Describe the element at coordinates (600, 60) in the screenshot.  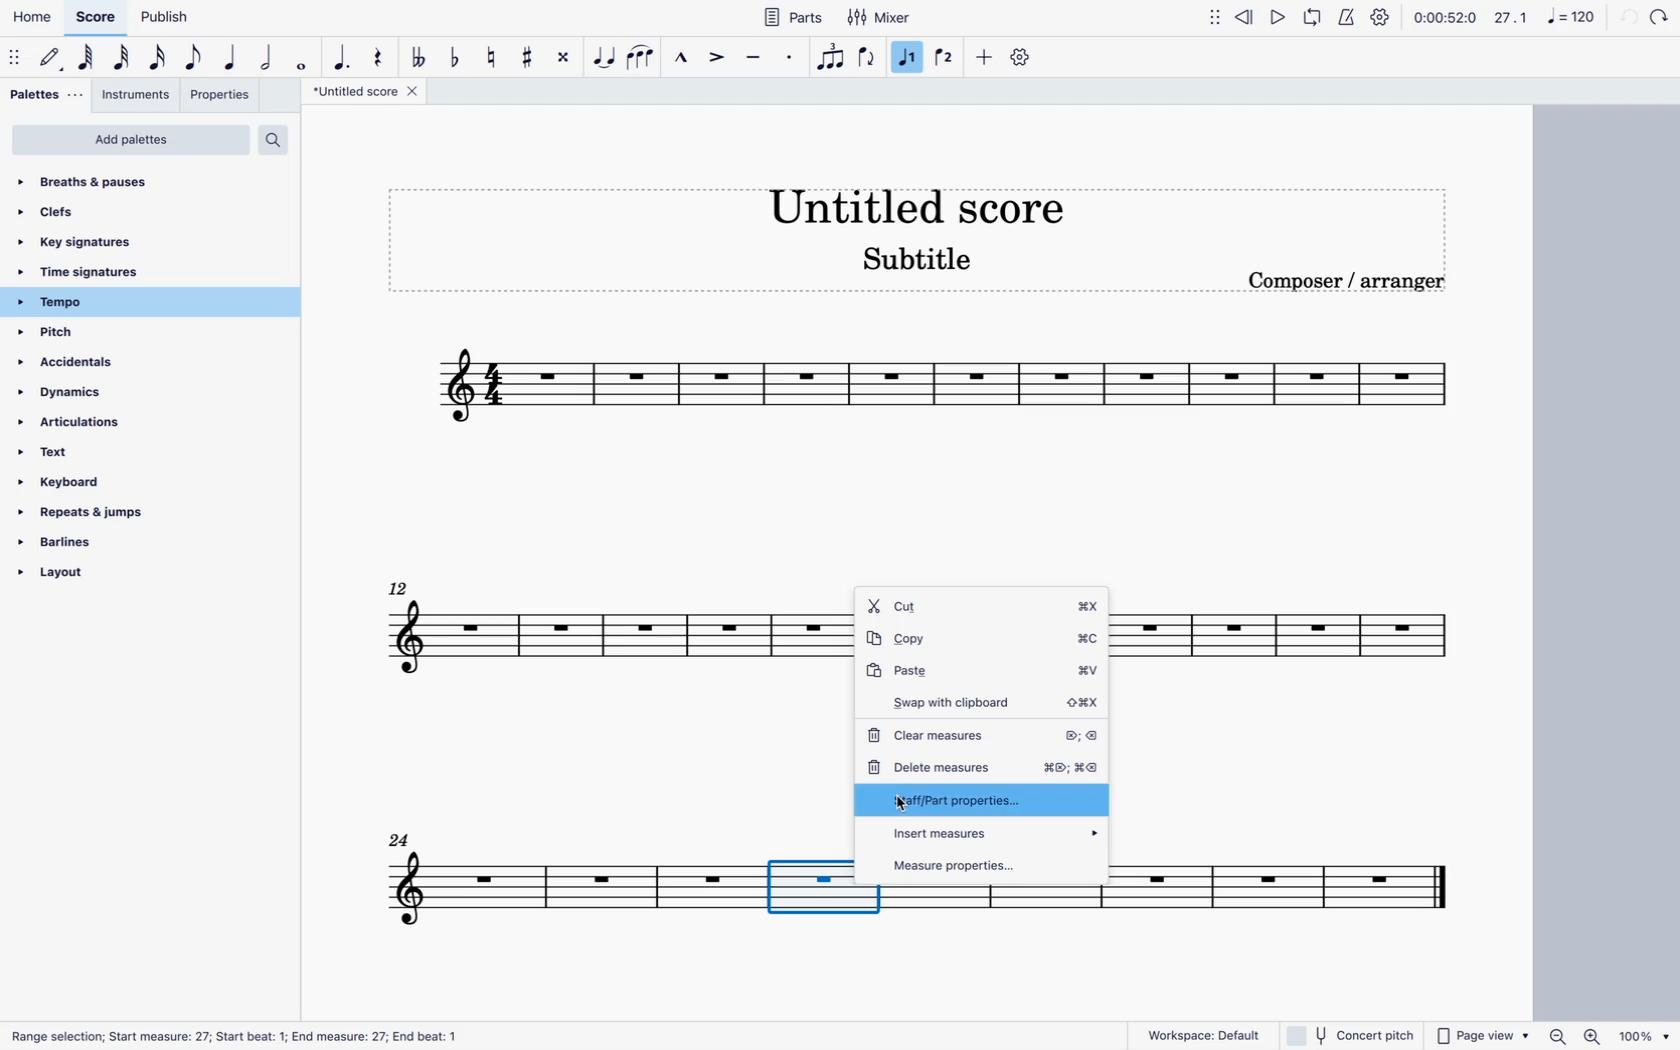
I see `tie` at that location.